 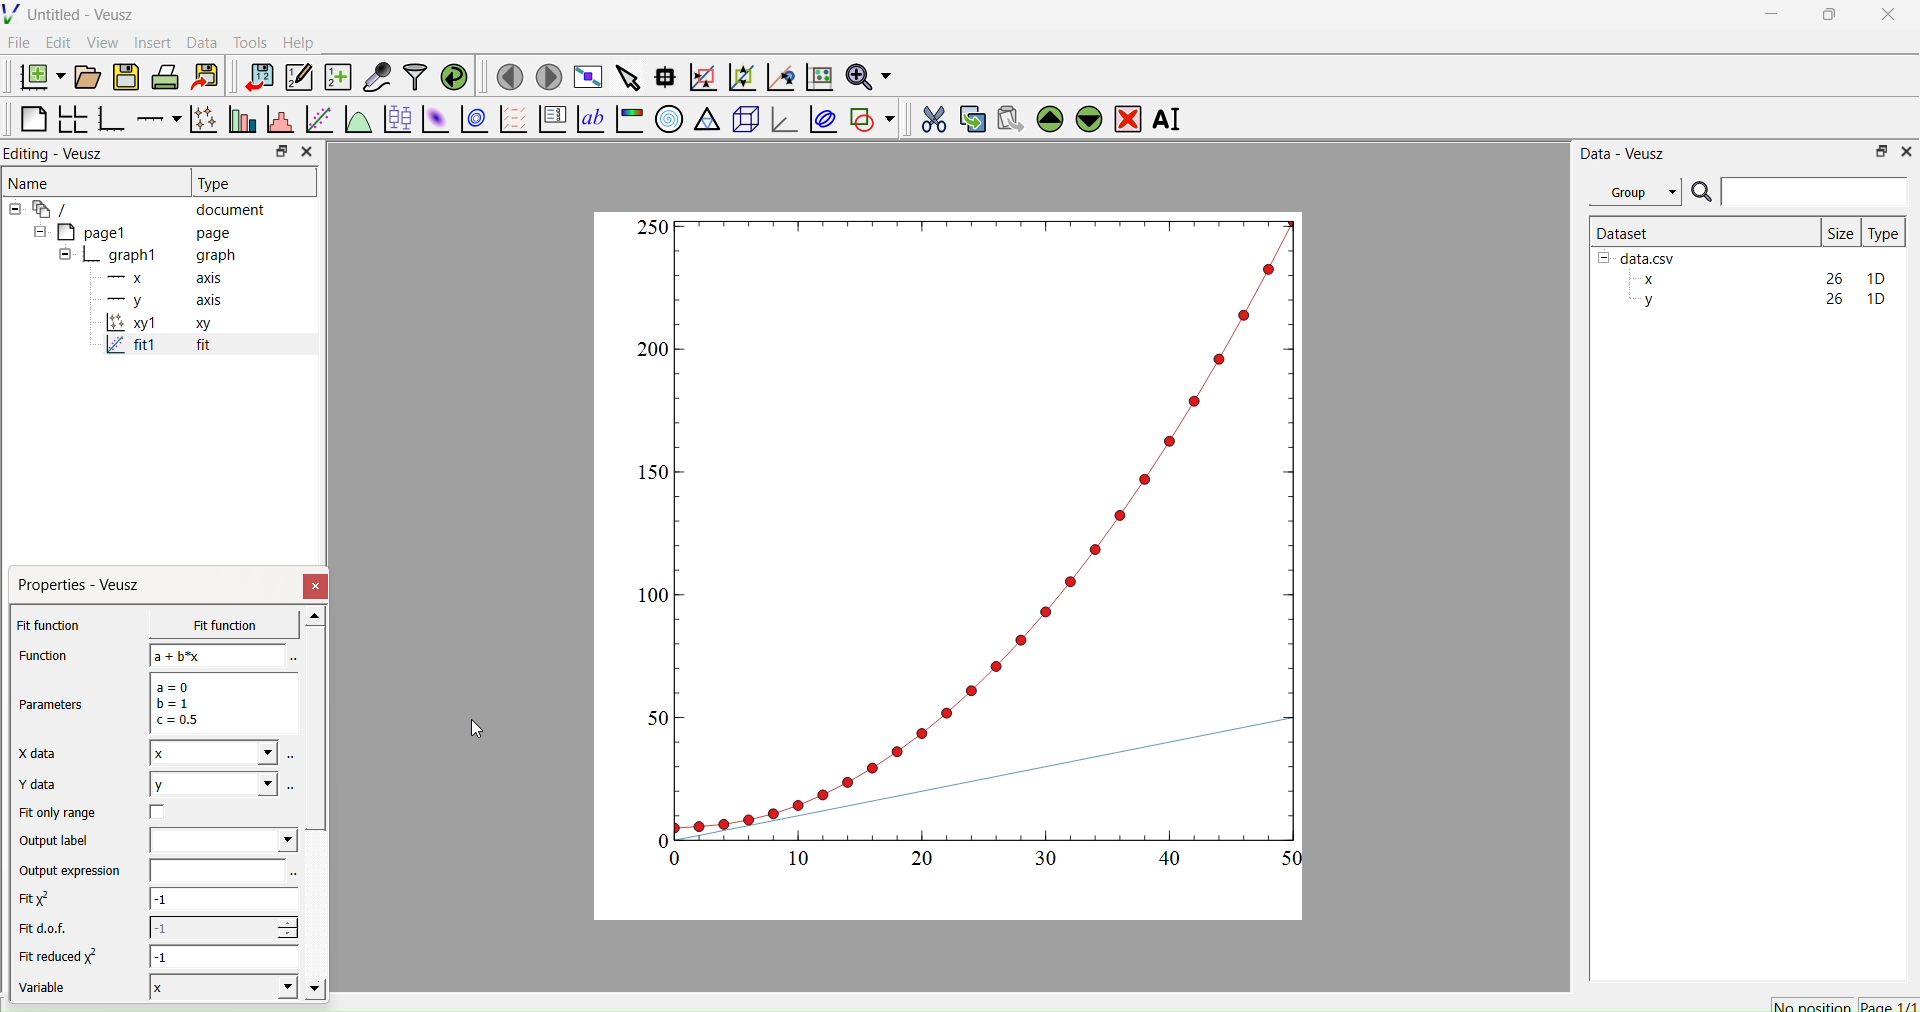 I want to click on Open, so click(x=84, y=77).